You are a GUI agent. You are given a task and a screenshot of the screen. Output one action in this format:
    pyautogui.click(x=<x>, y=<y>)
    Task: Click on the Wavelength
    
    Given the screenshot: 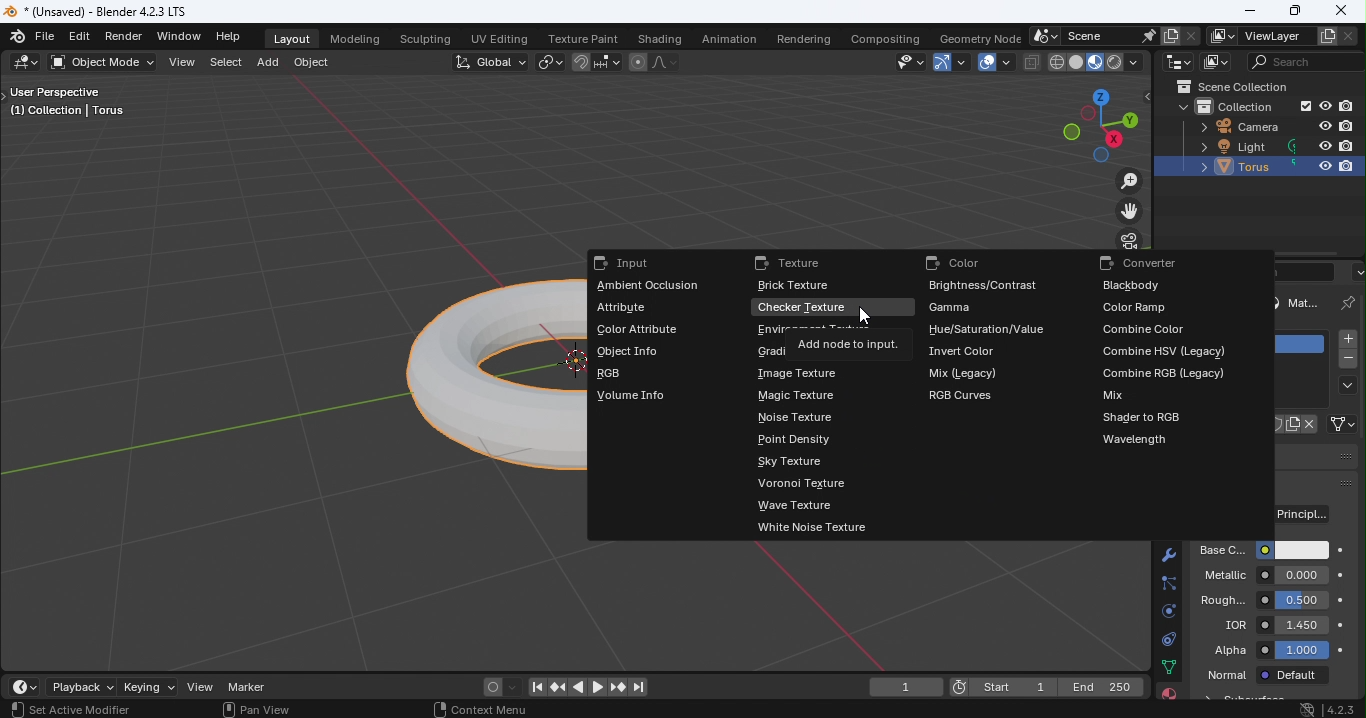 What is the action you would take?
    pyautogui.click(x=1142, y=441)
    